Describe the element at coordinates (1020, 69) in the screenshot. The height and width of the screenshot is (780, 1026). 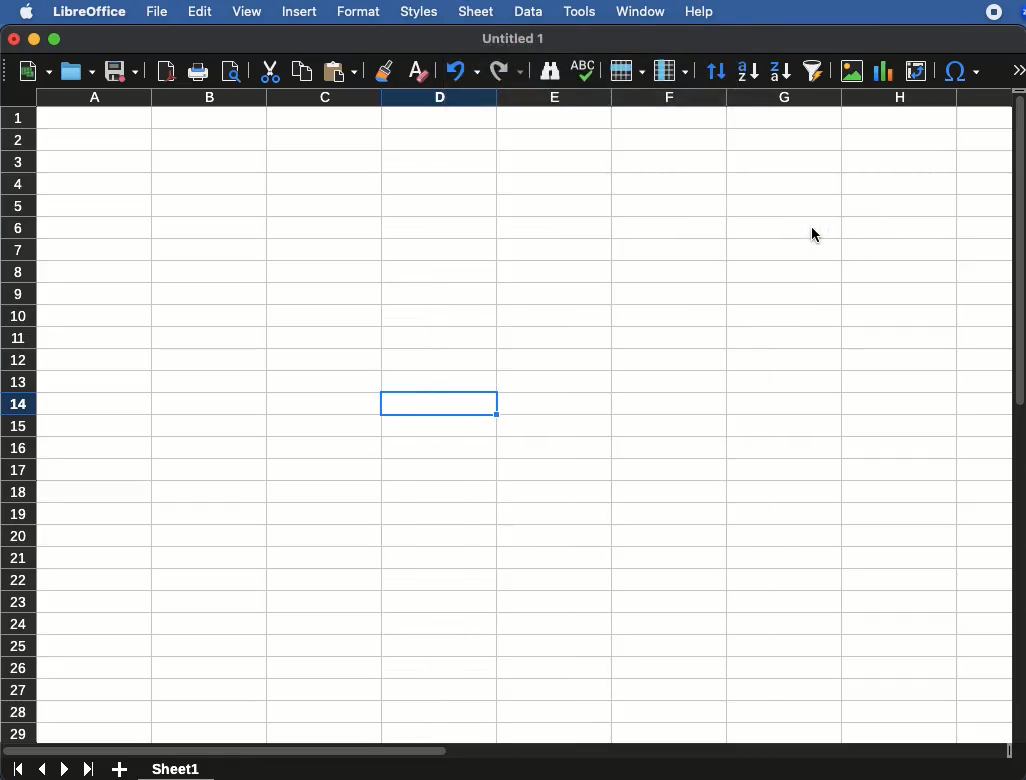
I see `expand` at that location.